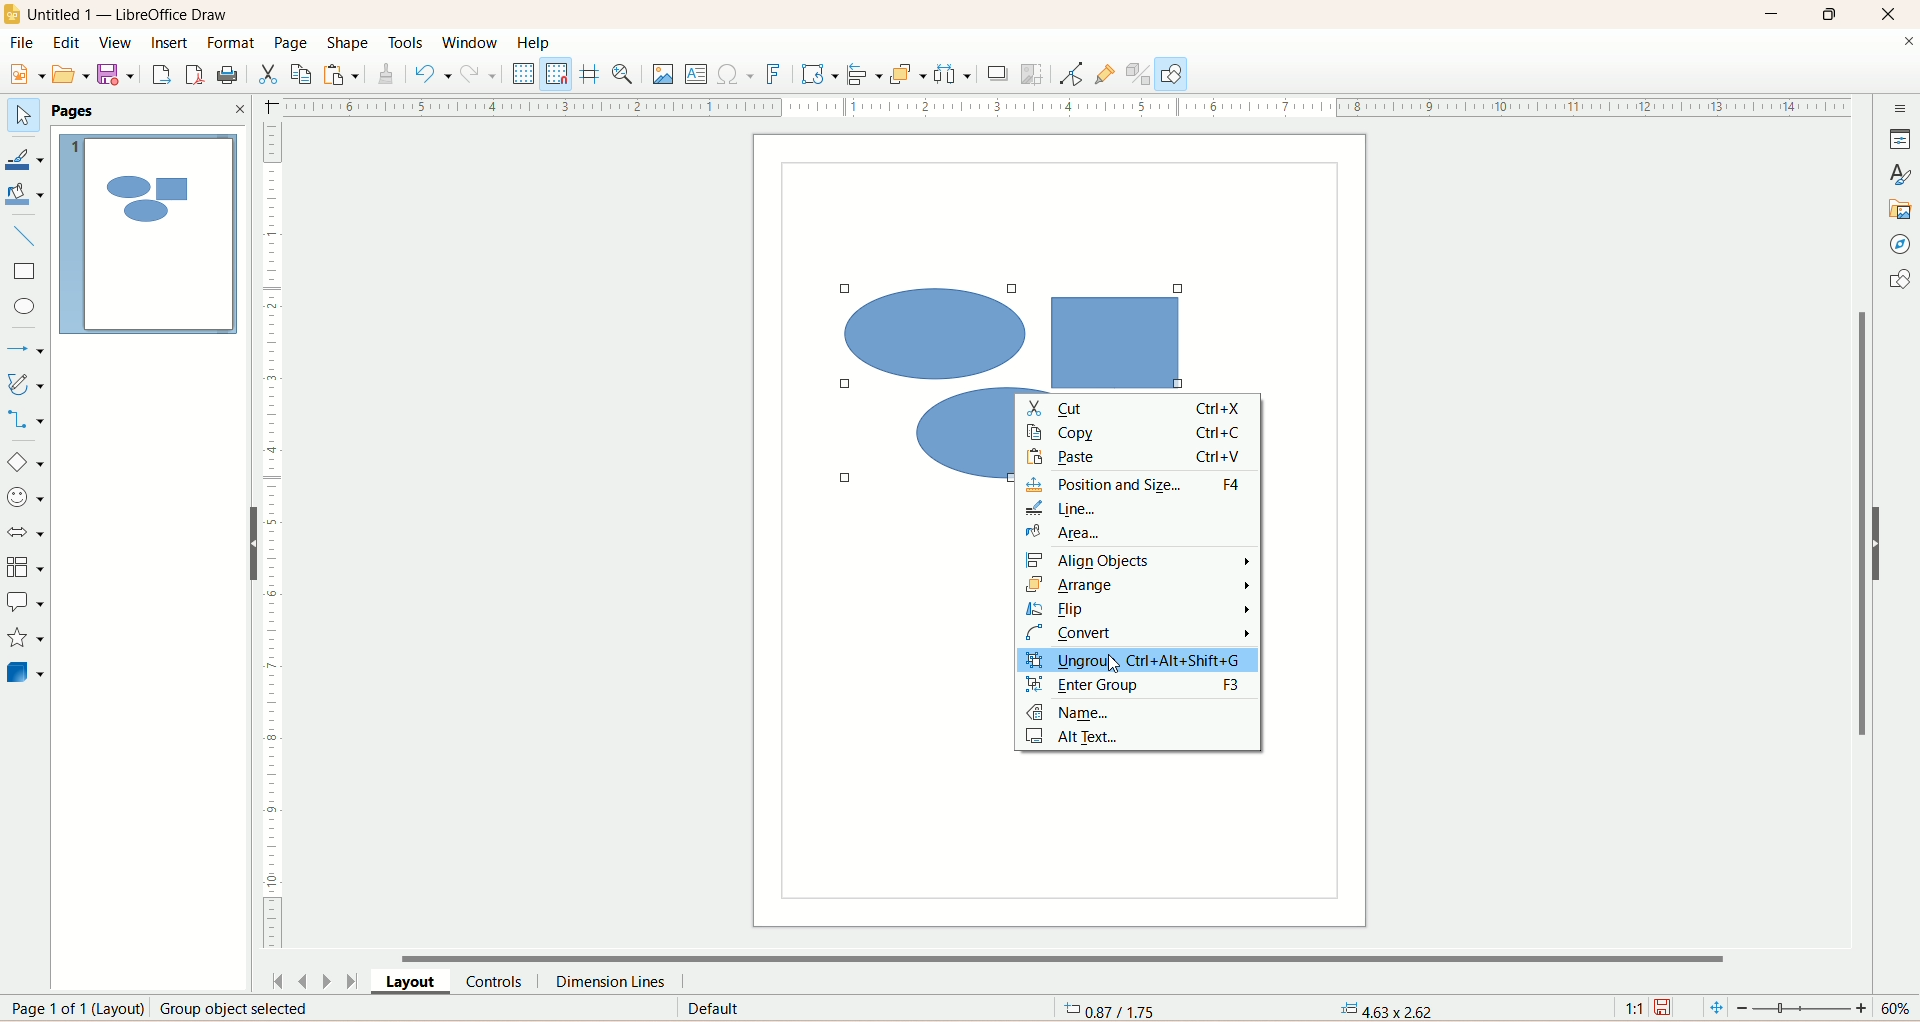 The width and height of the screenshot is (1920, 1022). I want to click on file, so click(20, 45).